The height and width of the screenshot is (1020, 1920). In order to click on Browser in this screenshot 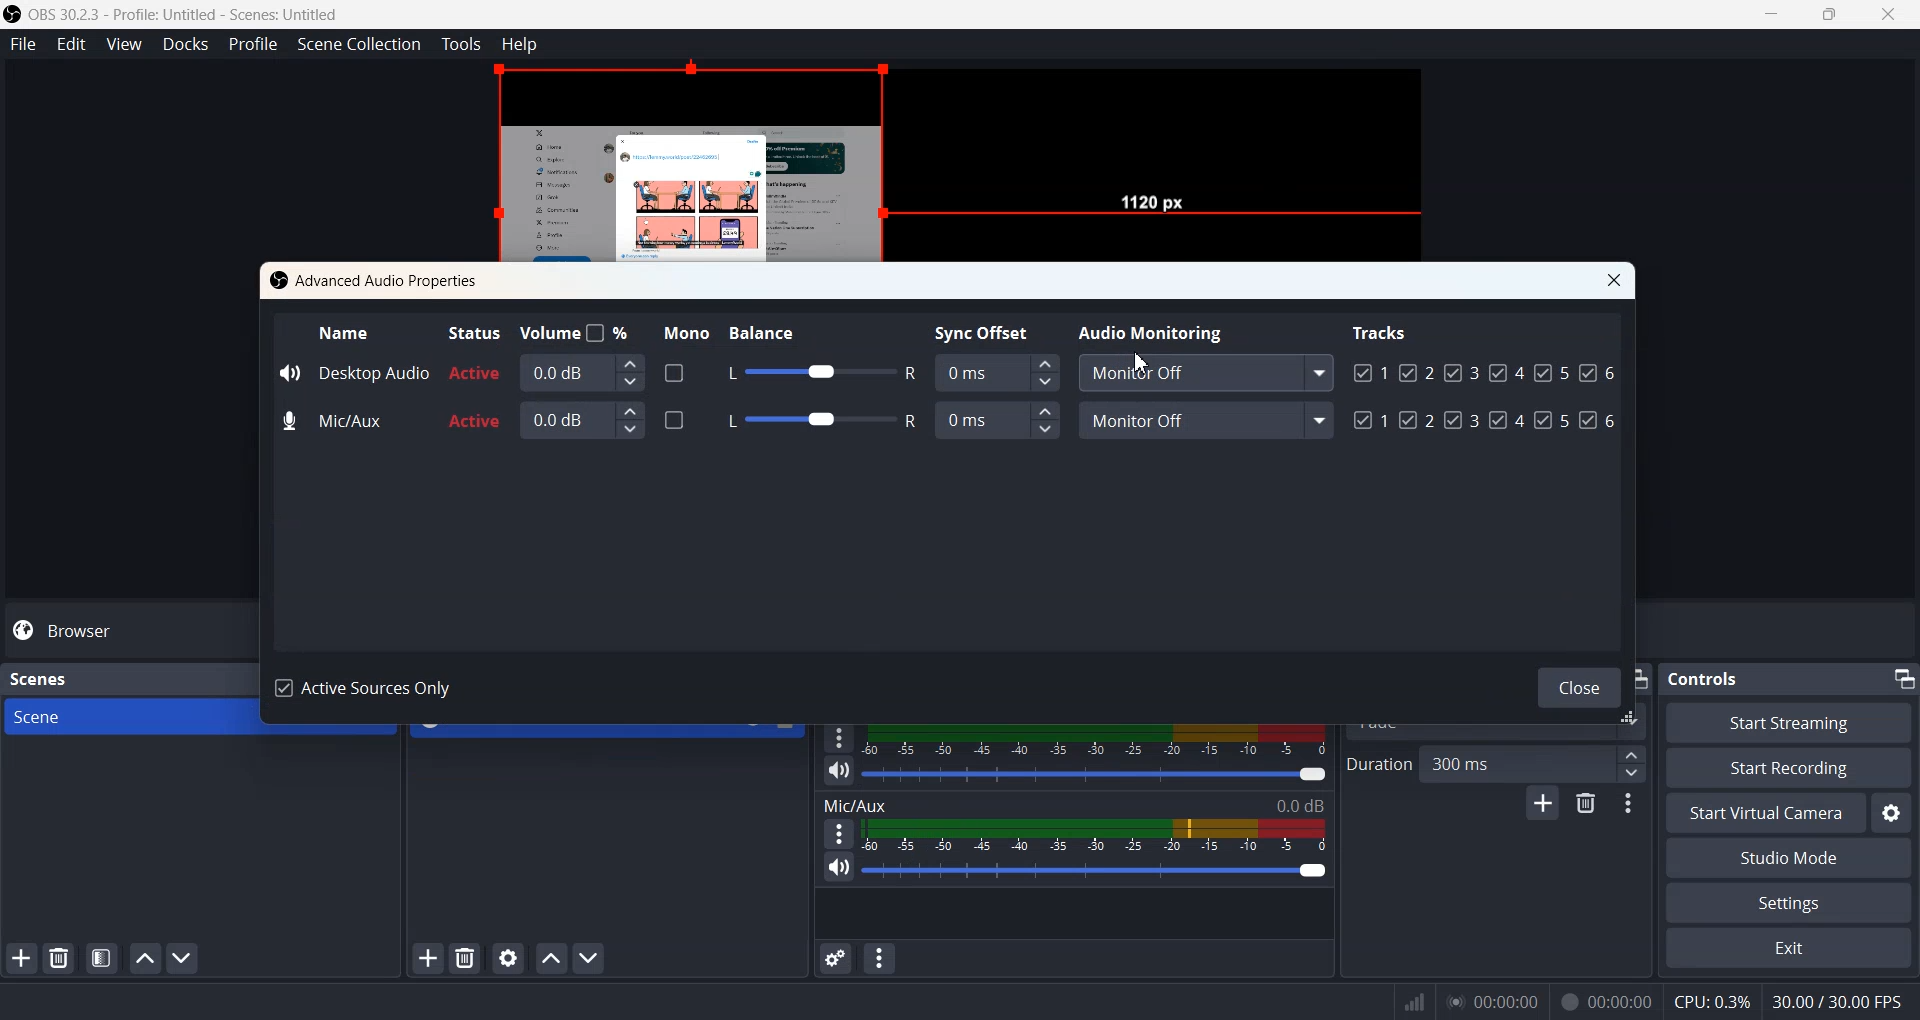, I will do `click(128, 630)`.